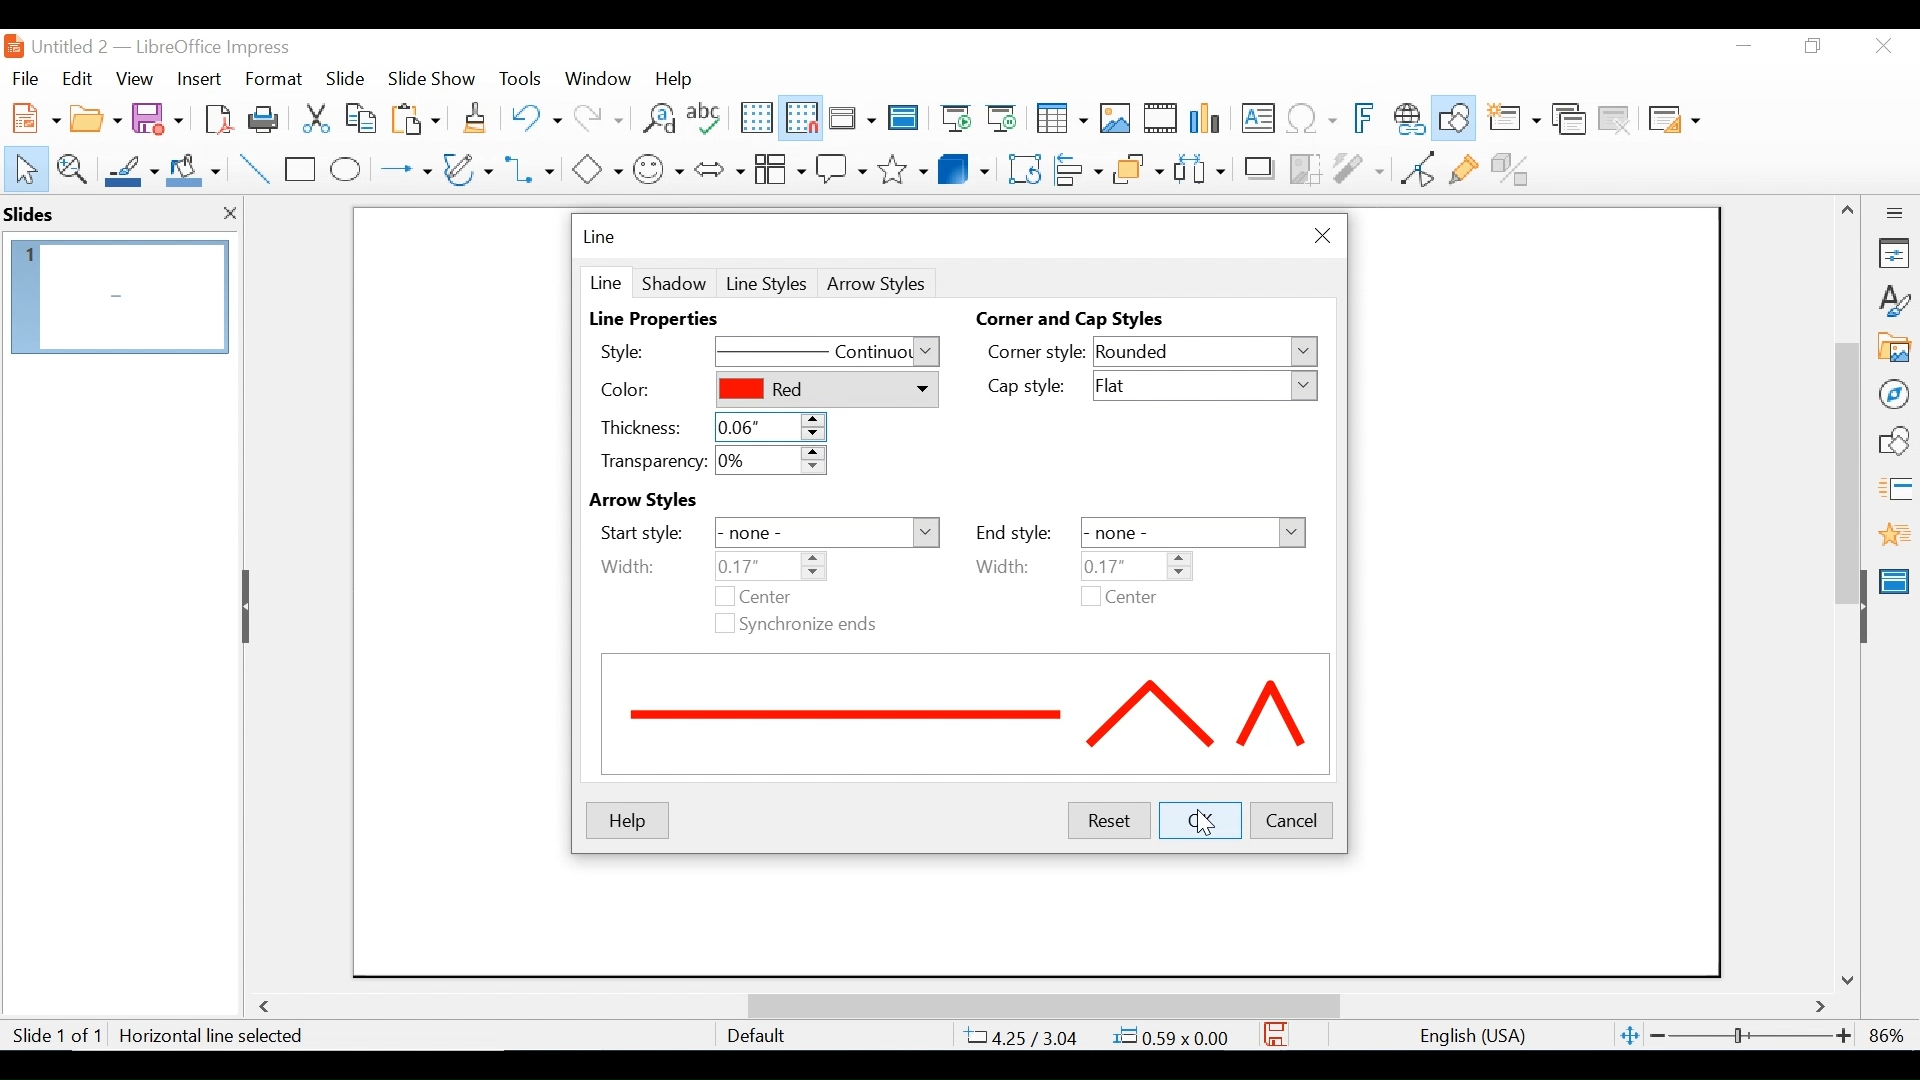 The image size is (1920, 1080). Describe the element at coordinates (346, 77) in the screenshot. I see `Slide` at that location.